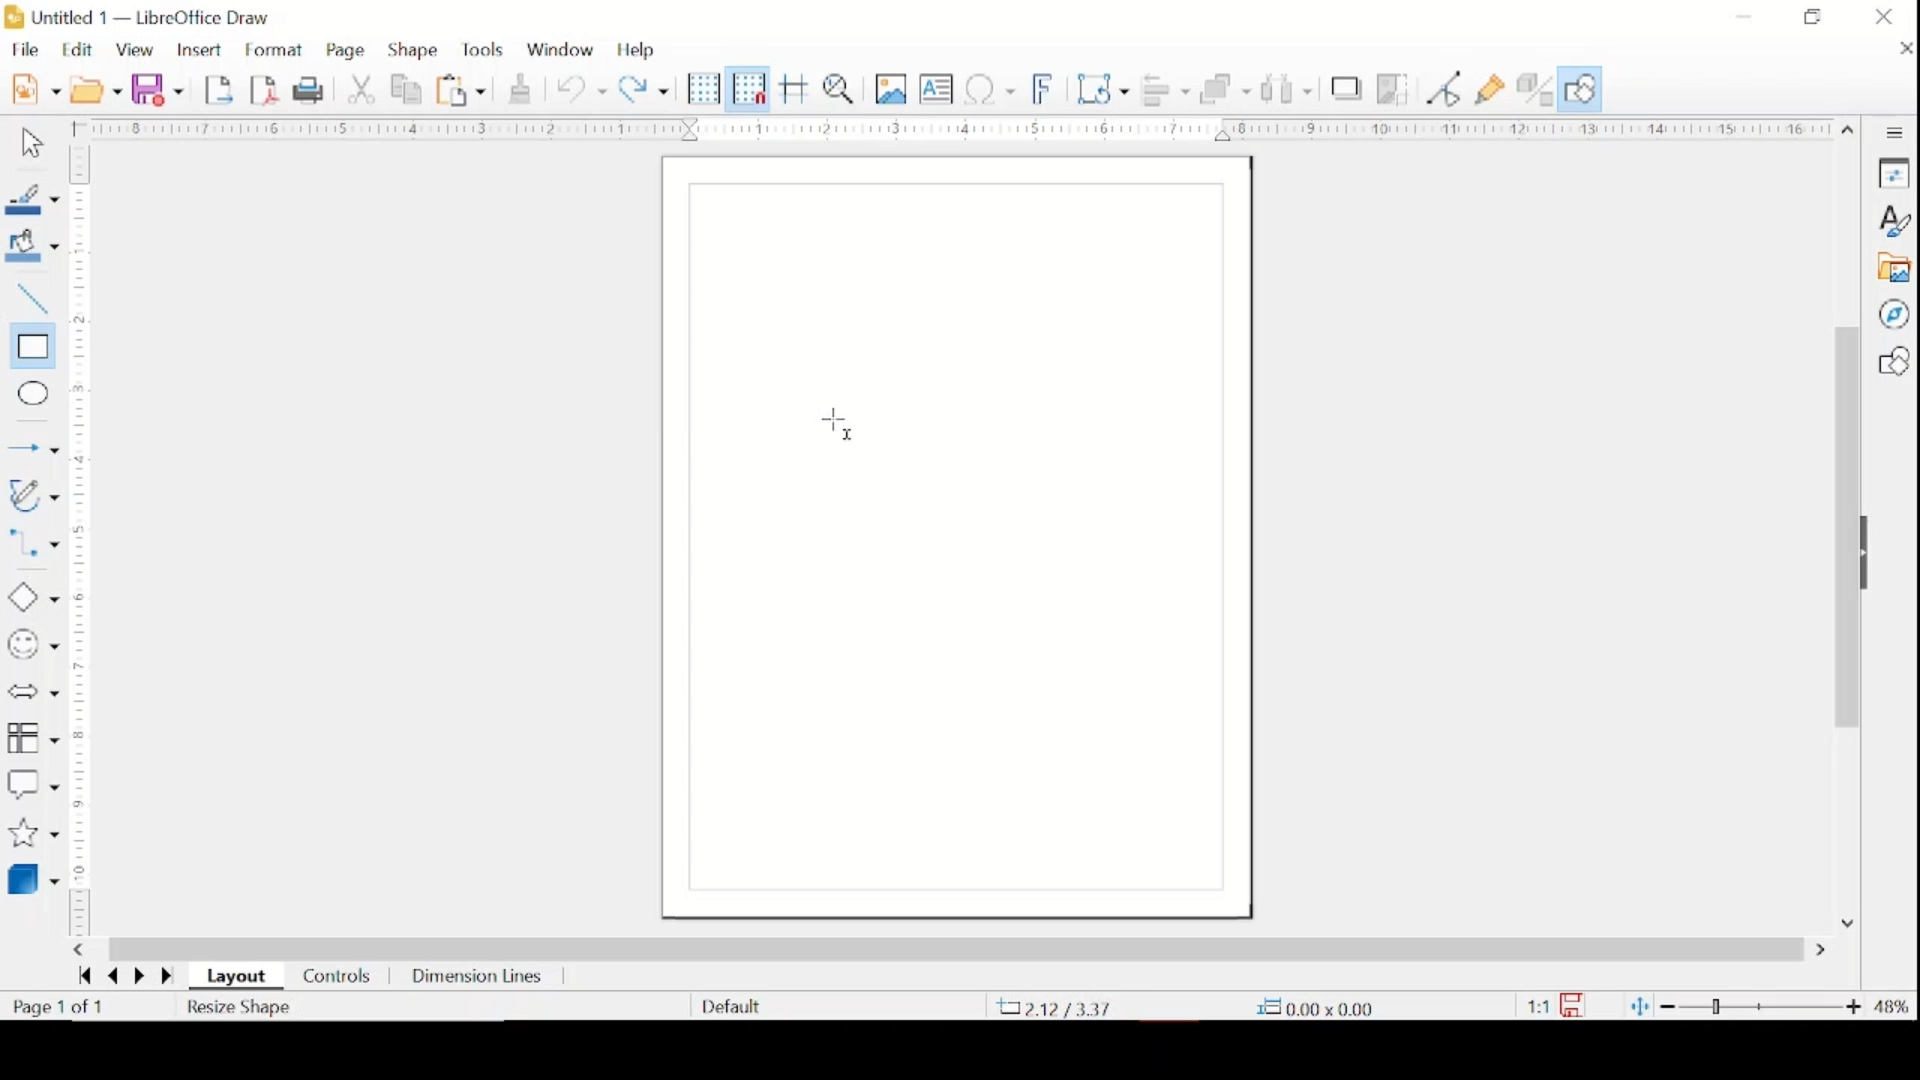 The height and width of the screenshot is (1080, 1920). What do you see at coordinates (157, 89) in the screenshot?
I see `save` at bounding box center [157, 89].